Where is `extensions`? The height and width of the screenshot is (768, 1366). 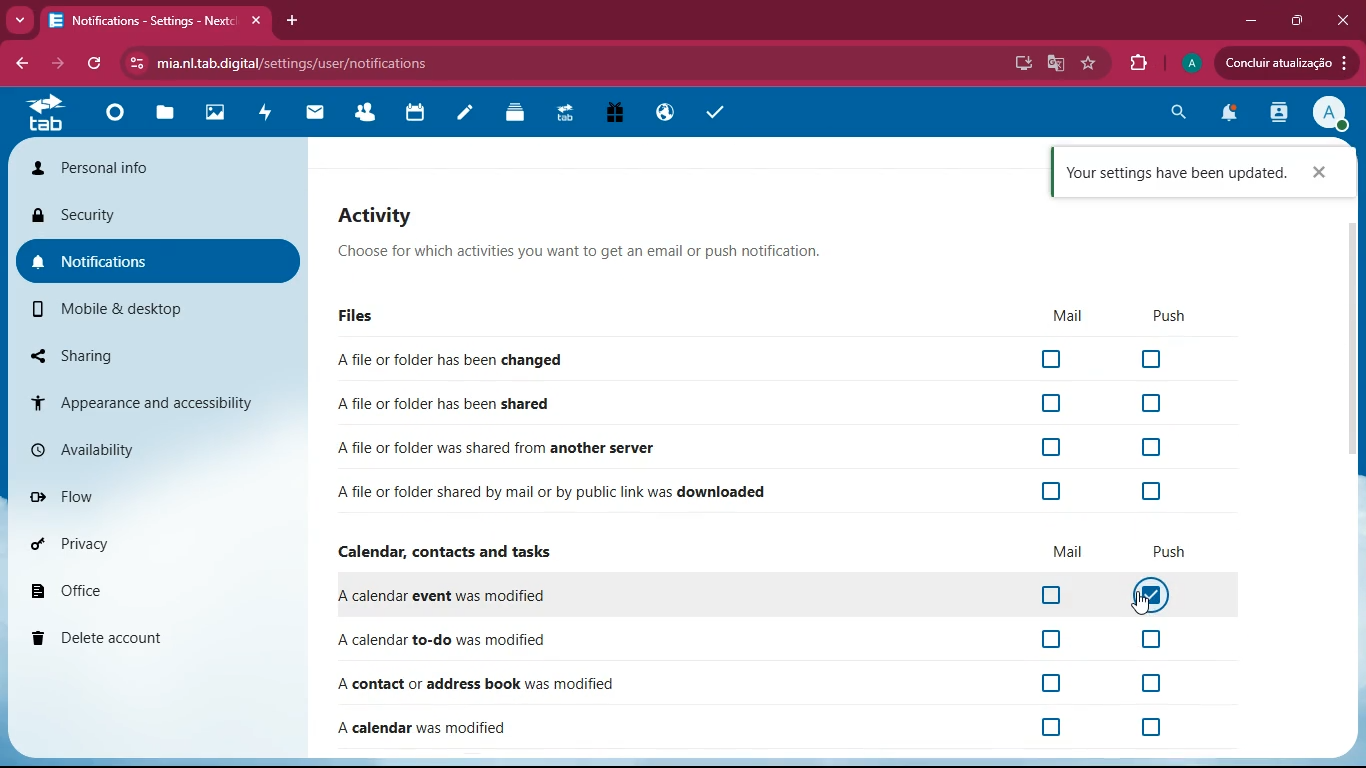
extensions is located at coordinates (1140, 63).